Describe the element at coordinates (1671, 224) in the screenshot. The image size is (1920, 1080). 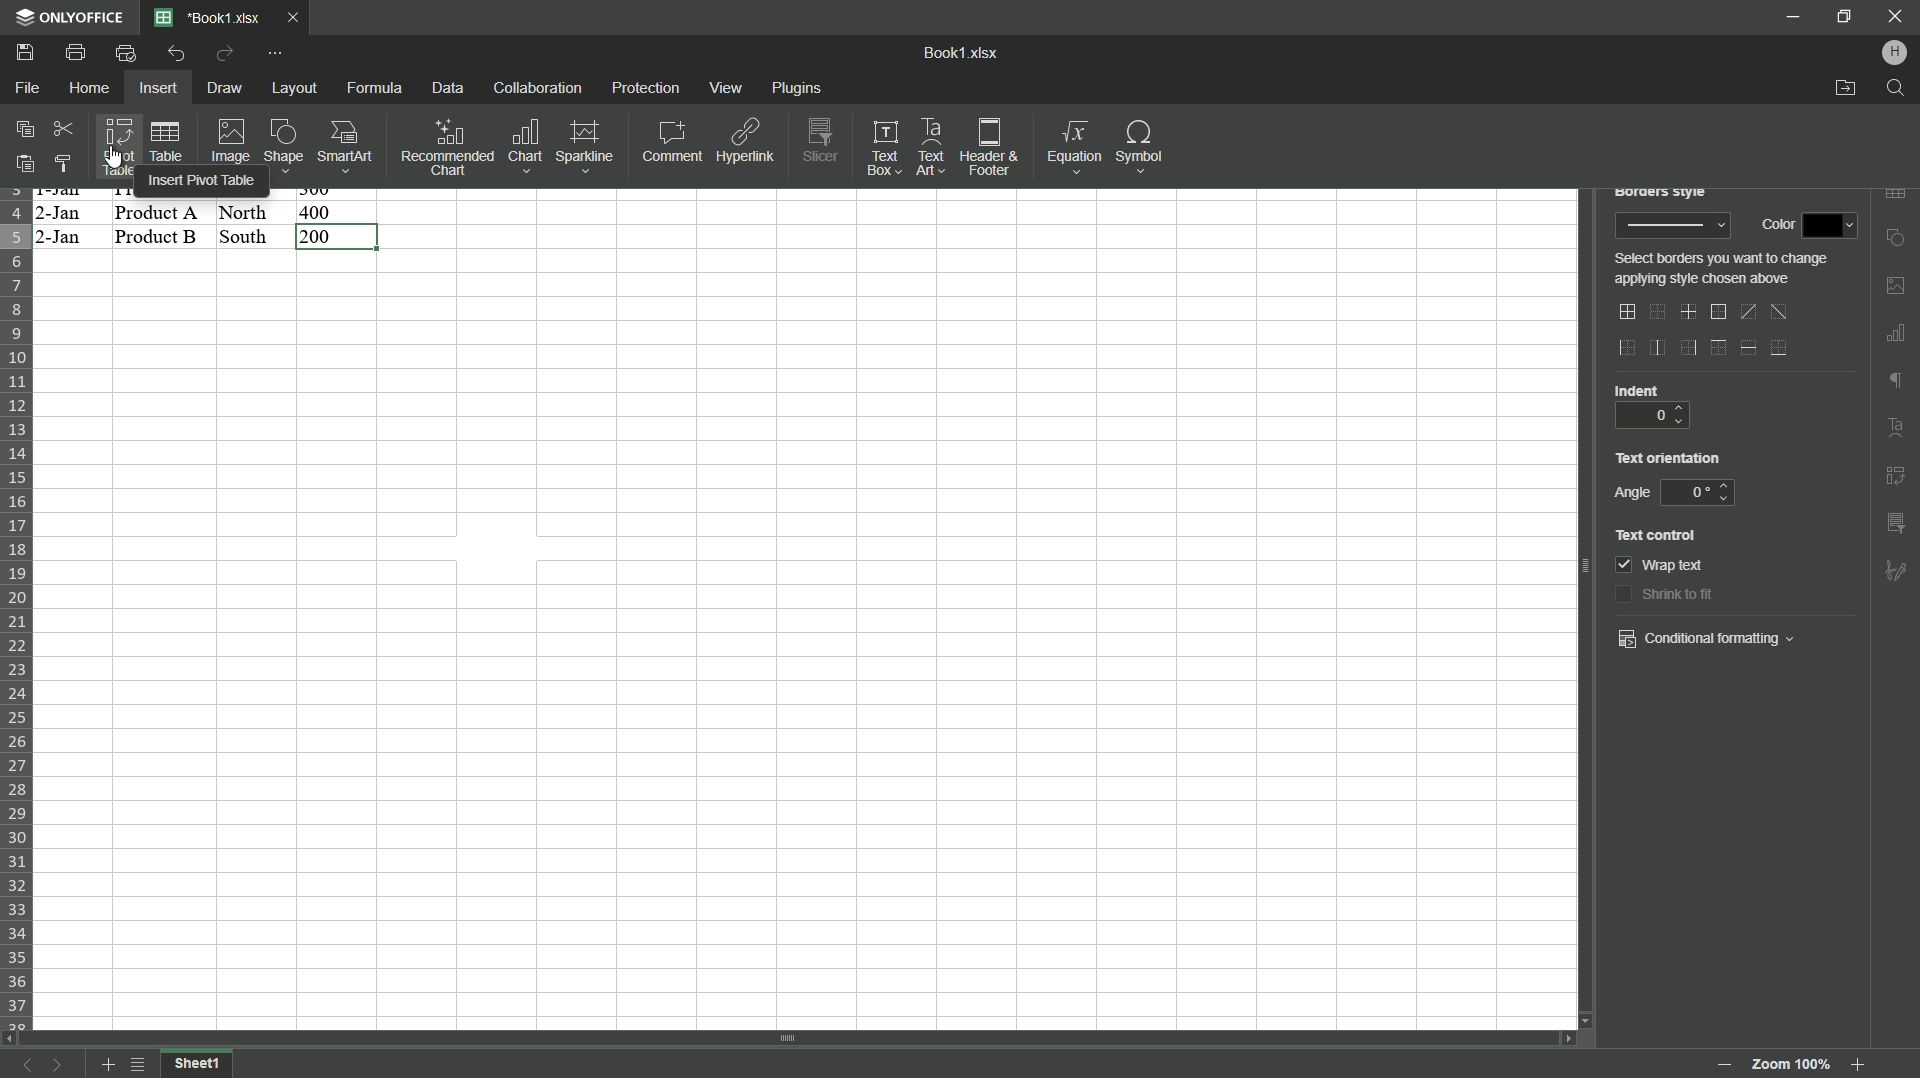
I see `border style preview` at that location.